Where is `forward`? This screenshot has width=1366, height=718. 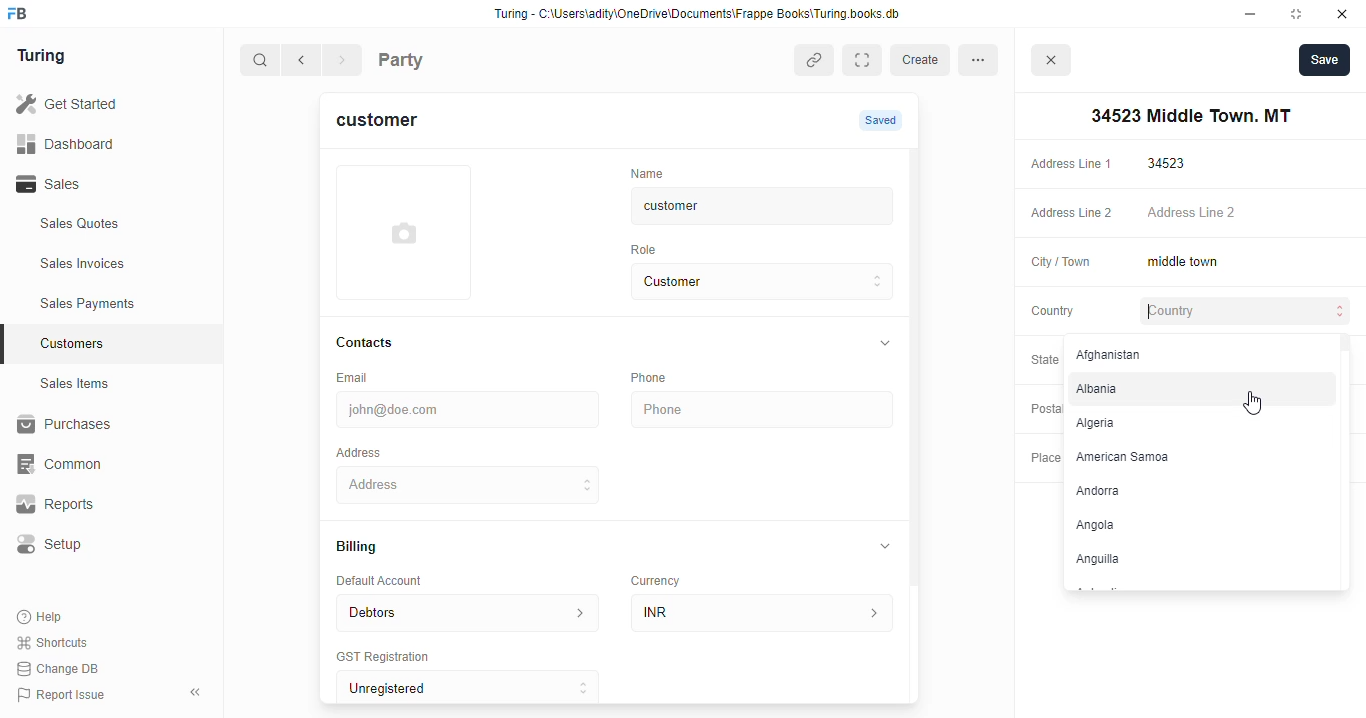 forward is located at coordinates (344, 62).